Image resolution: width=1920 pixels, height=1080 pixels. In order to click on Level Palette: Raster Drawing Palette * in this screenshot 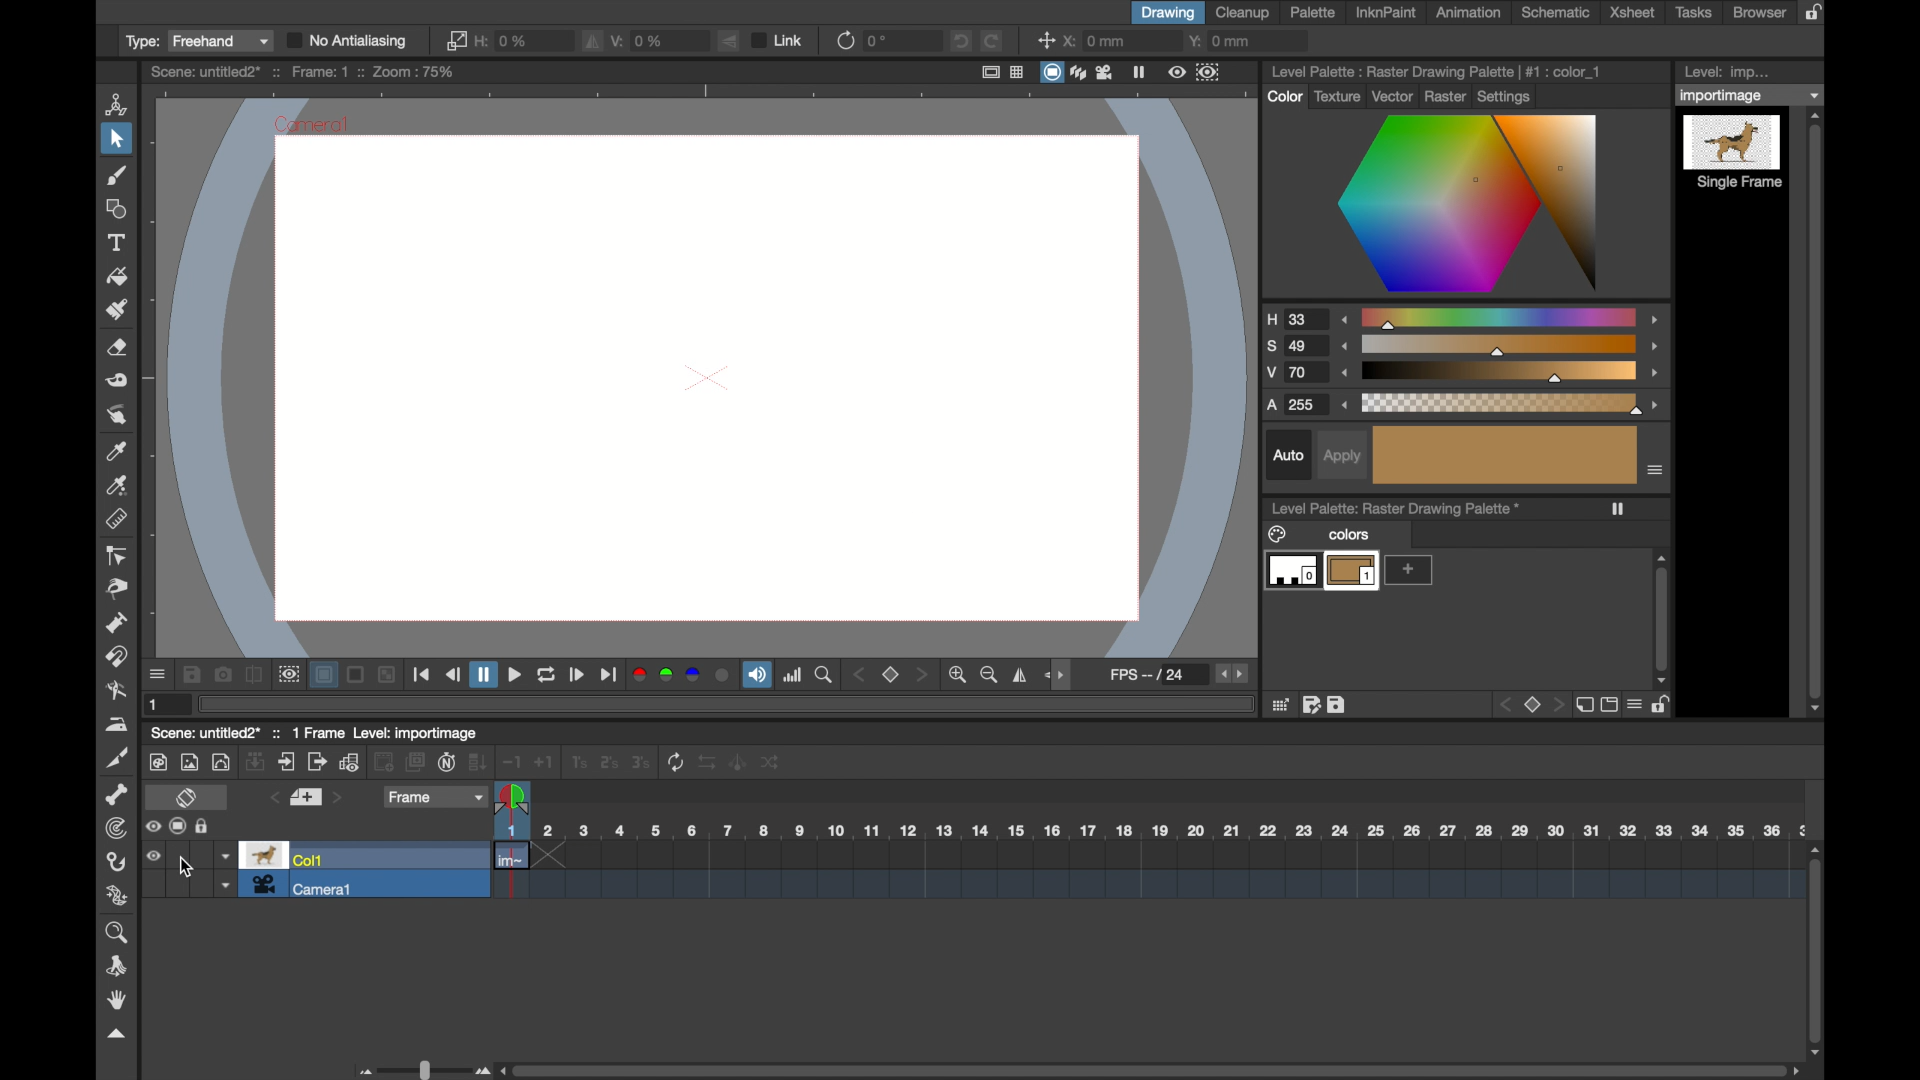, I will do `click(1395, 508)`.